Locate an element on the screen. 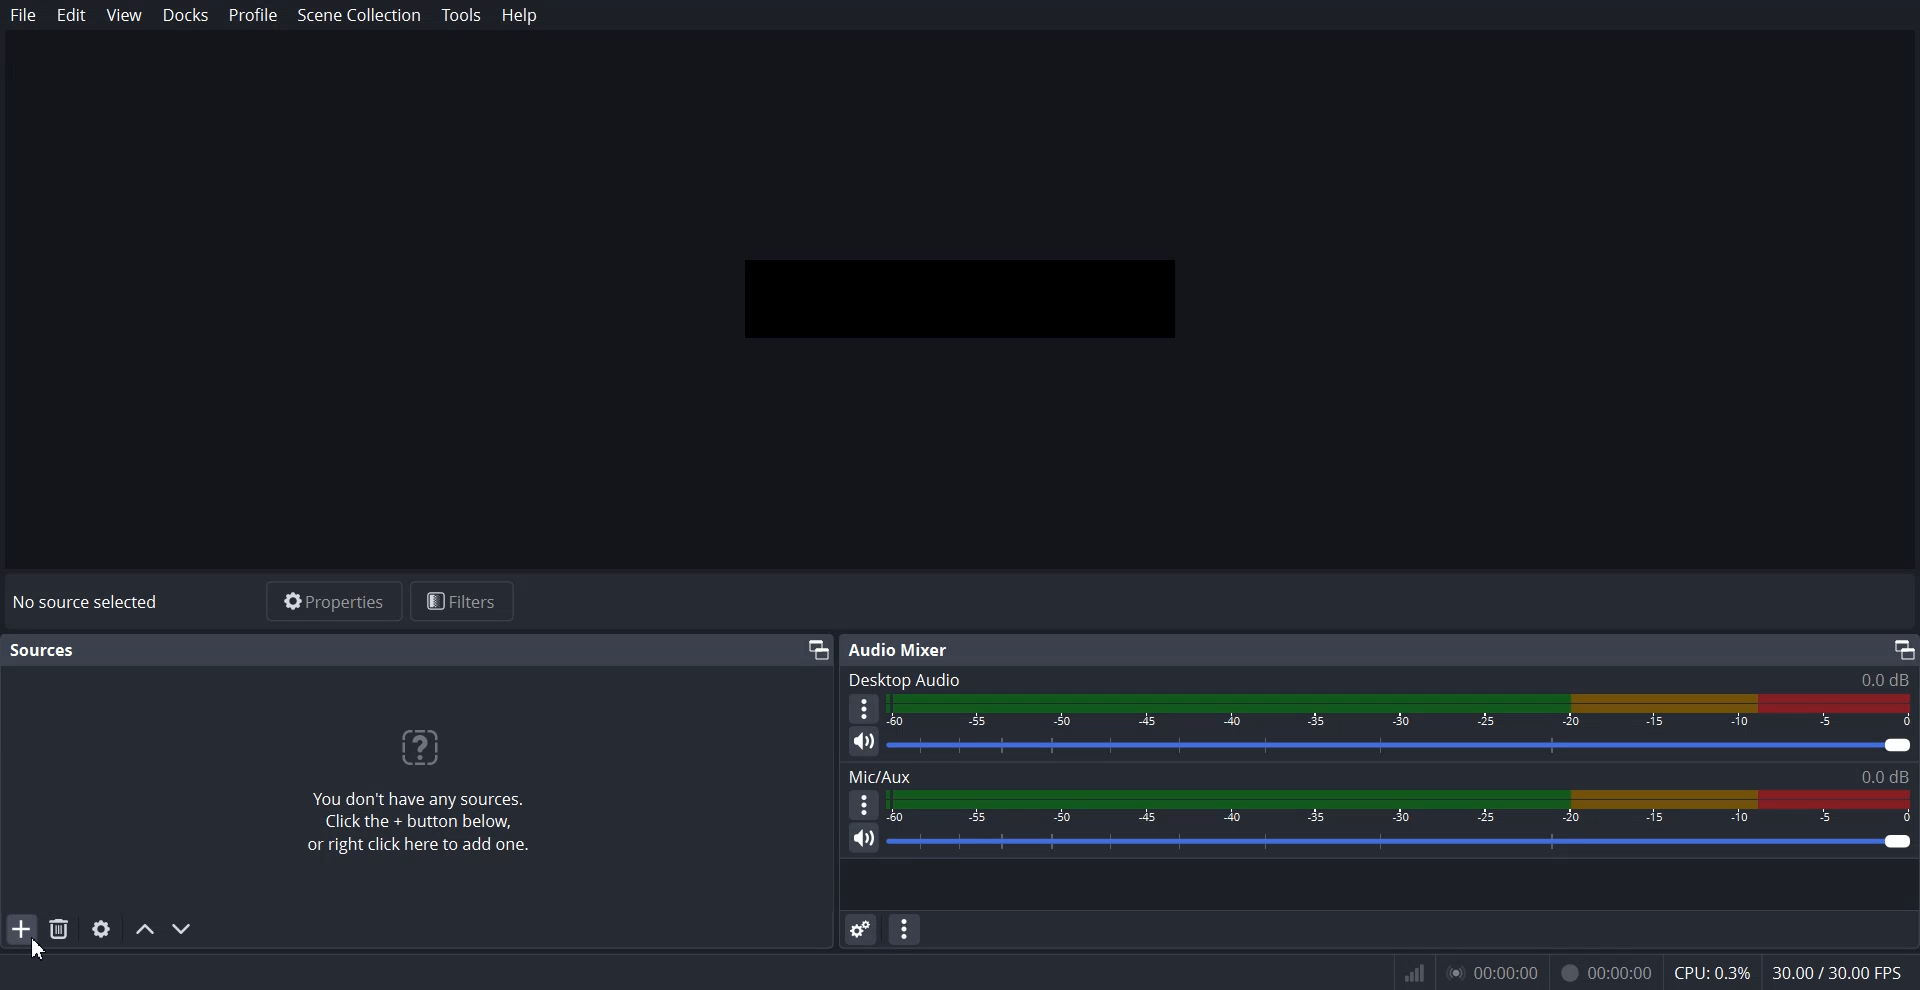  CPU: 0.3% is located at coordinates (1711, 975).